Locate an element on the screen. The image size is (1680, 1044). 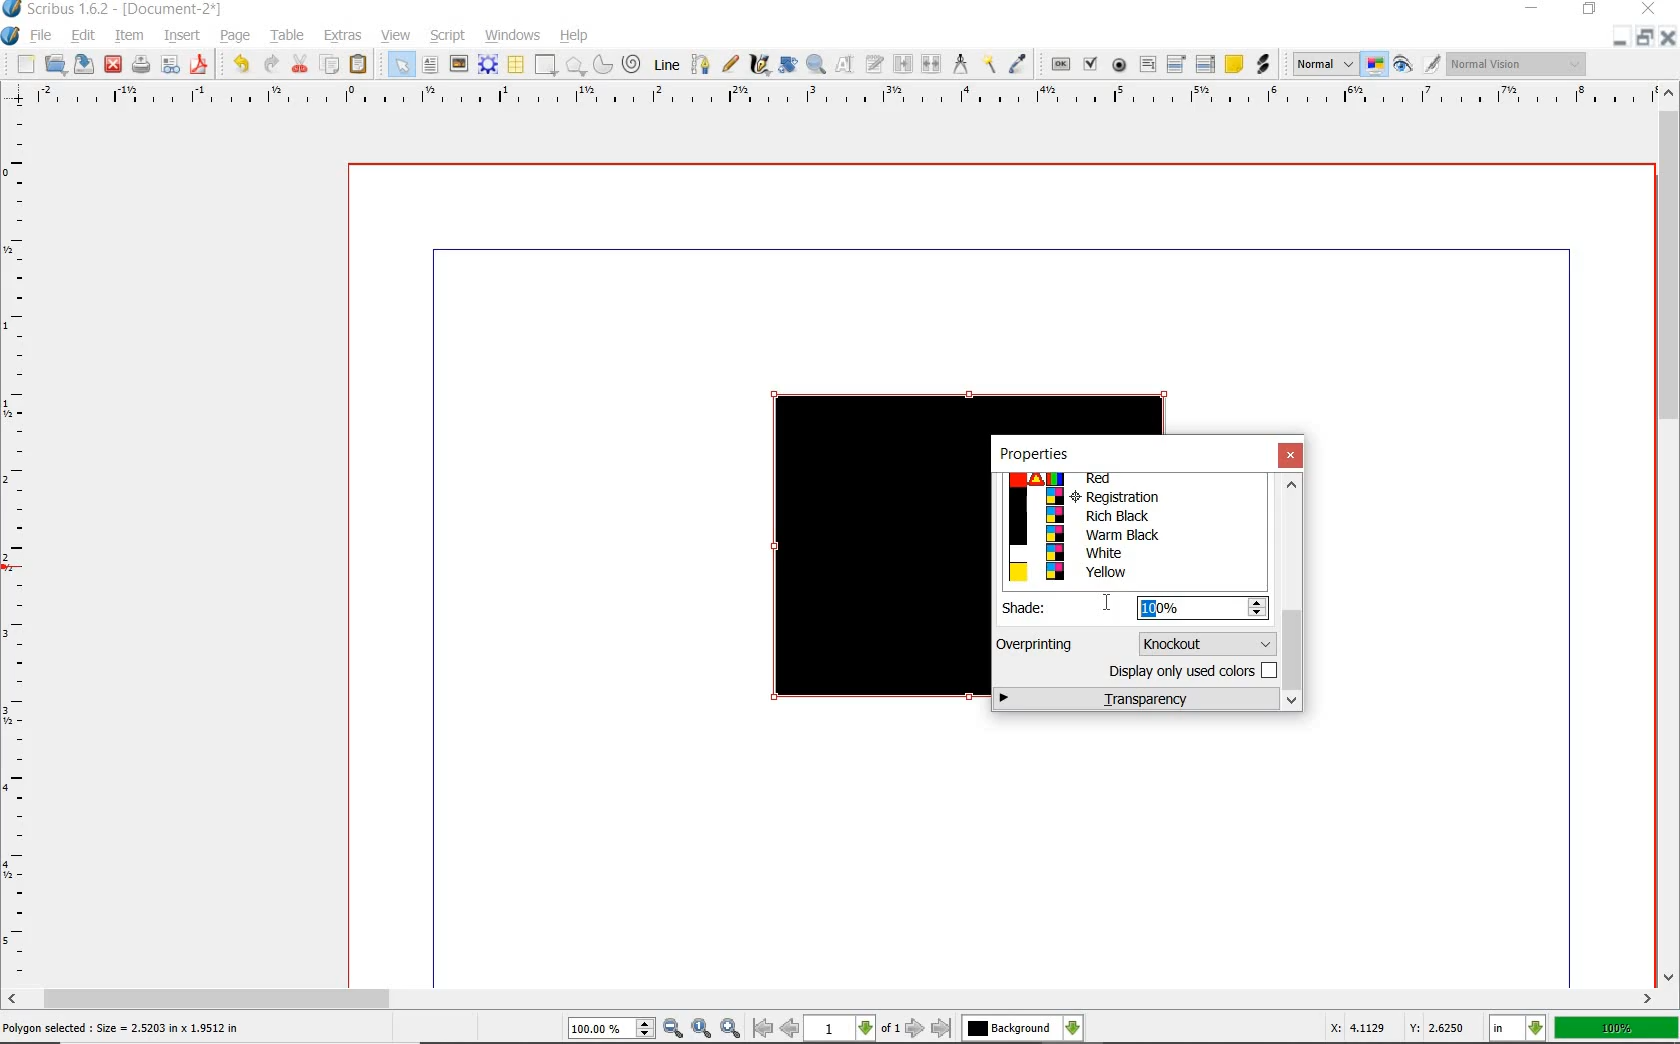
transparency is located at coordinates (1137, 700).